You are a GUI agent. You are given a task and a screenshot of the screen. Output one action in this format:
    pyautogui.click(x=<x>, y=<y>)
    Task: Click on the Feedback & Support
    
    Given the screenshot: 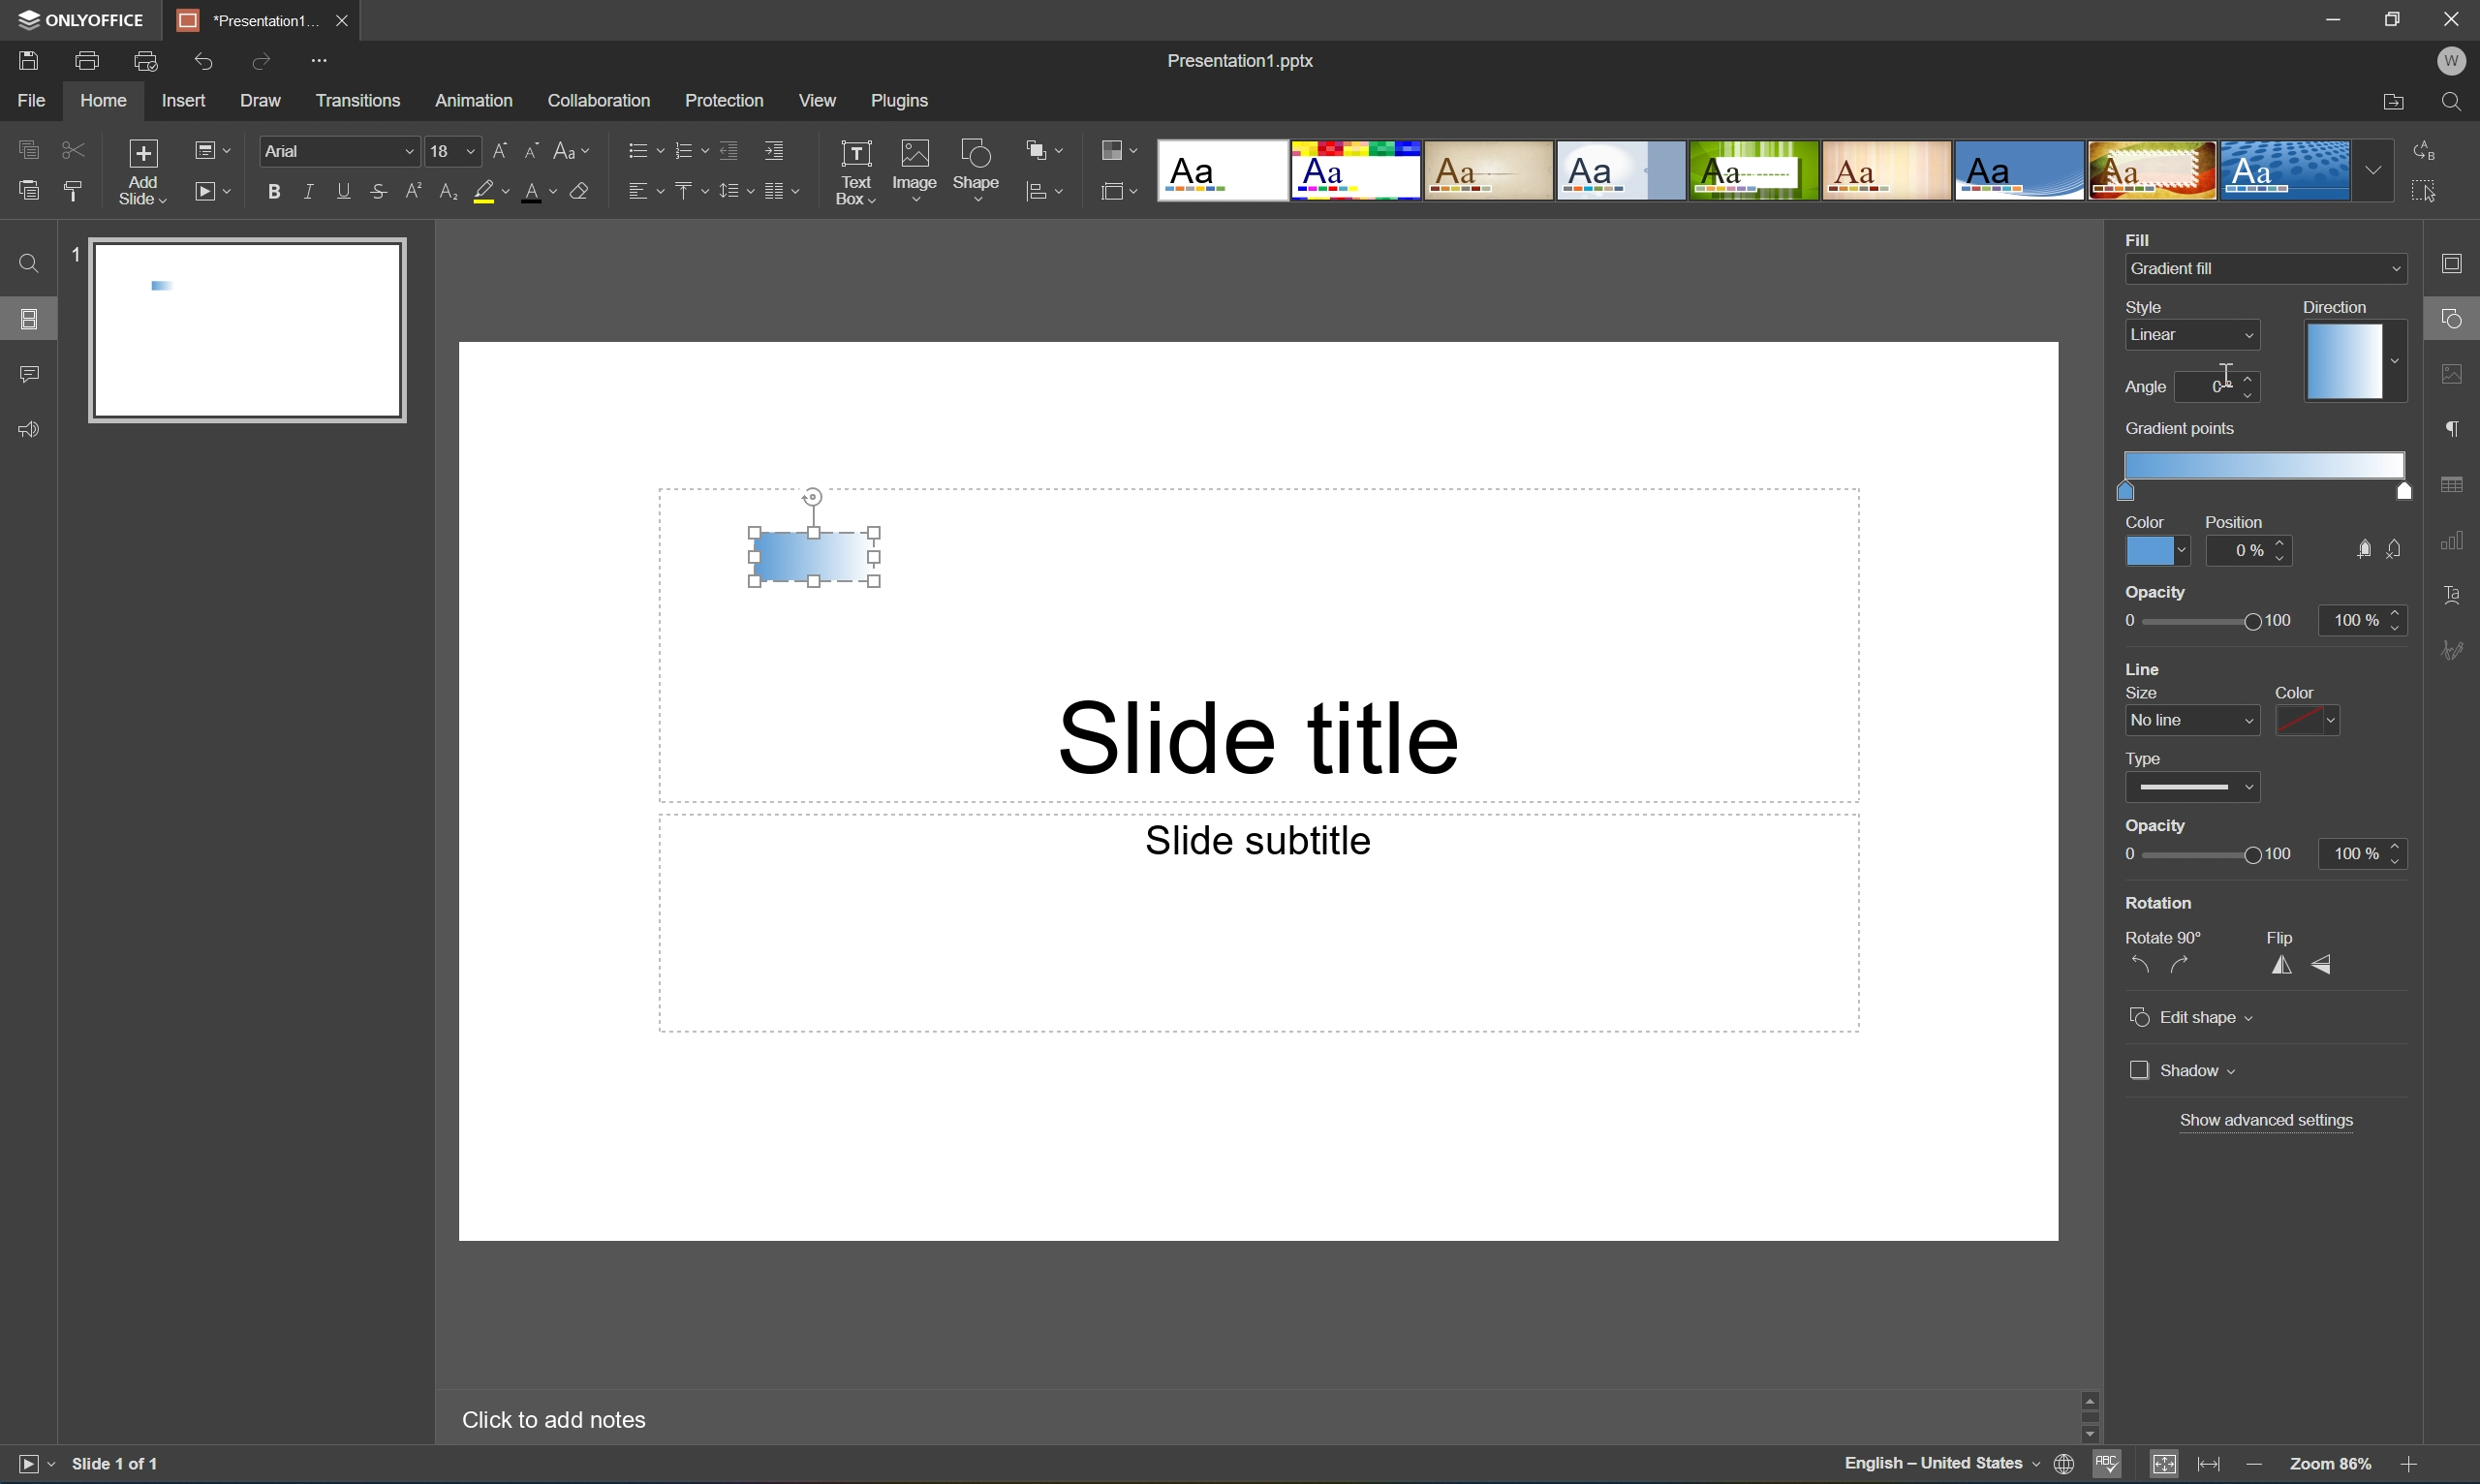 What is the action you would take?
    pyautogui.click(x=31, y=428)
    